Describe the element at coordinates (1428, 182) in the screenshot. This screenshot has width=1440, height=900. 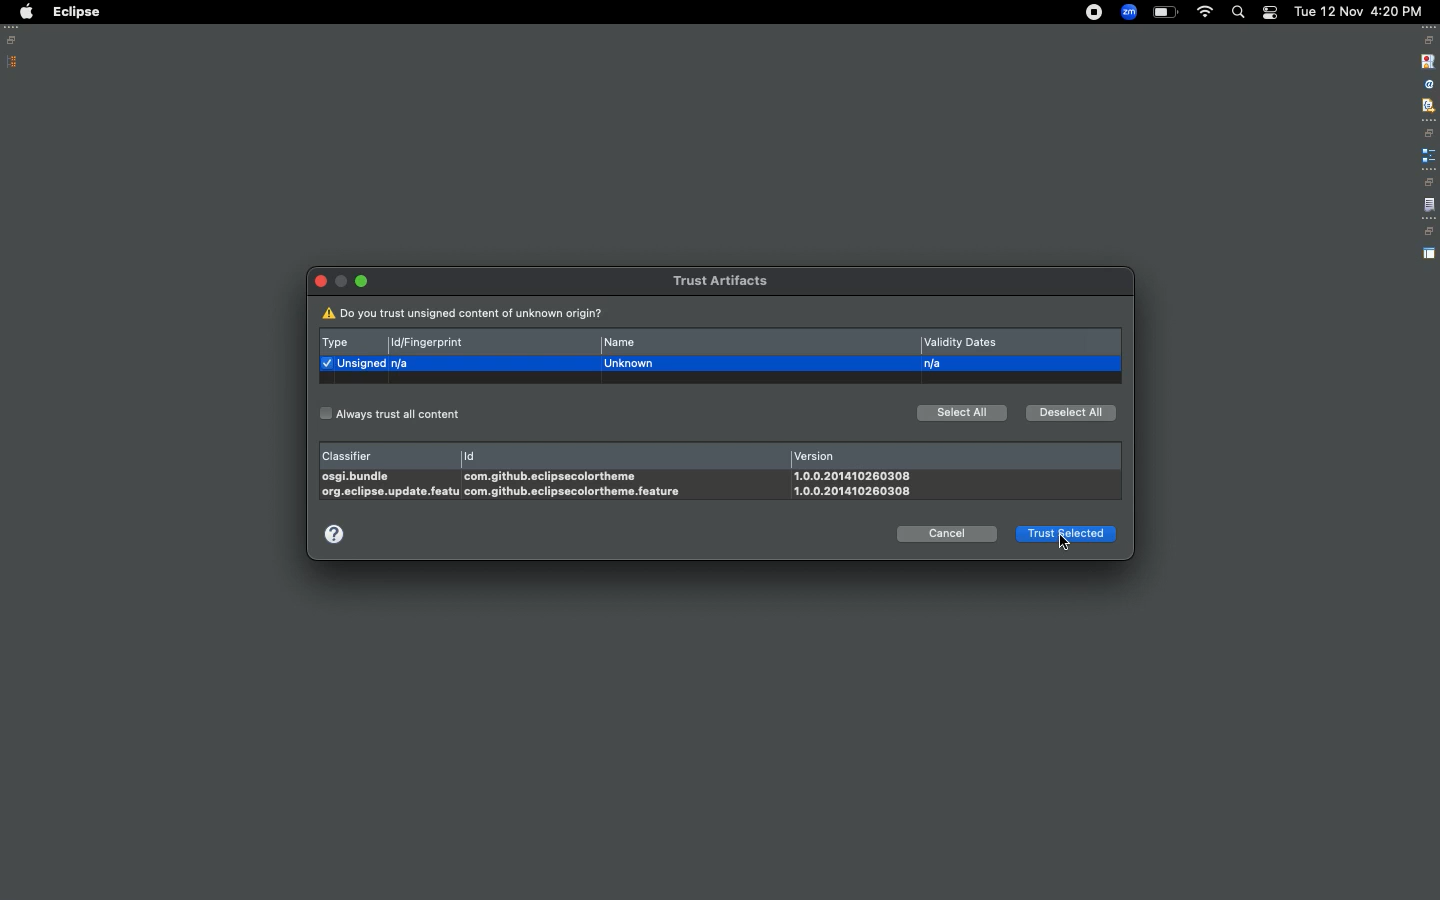
I see `restore` at that location.